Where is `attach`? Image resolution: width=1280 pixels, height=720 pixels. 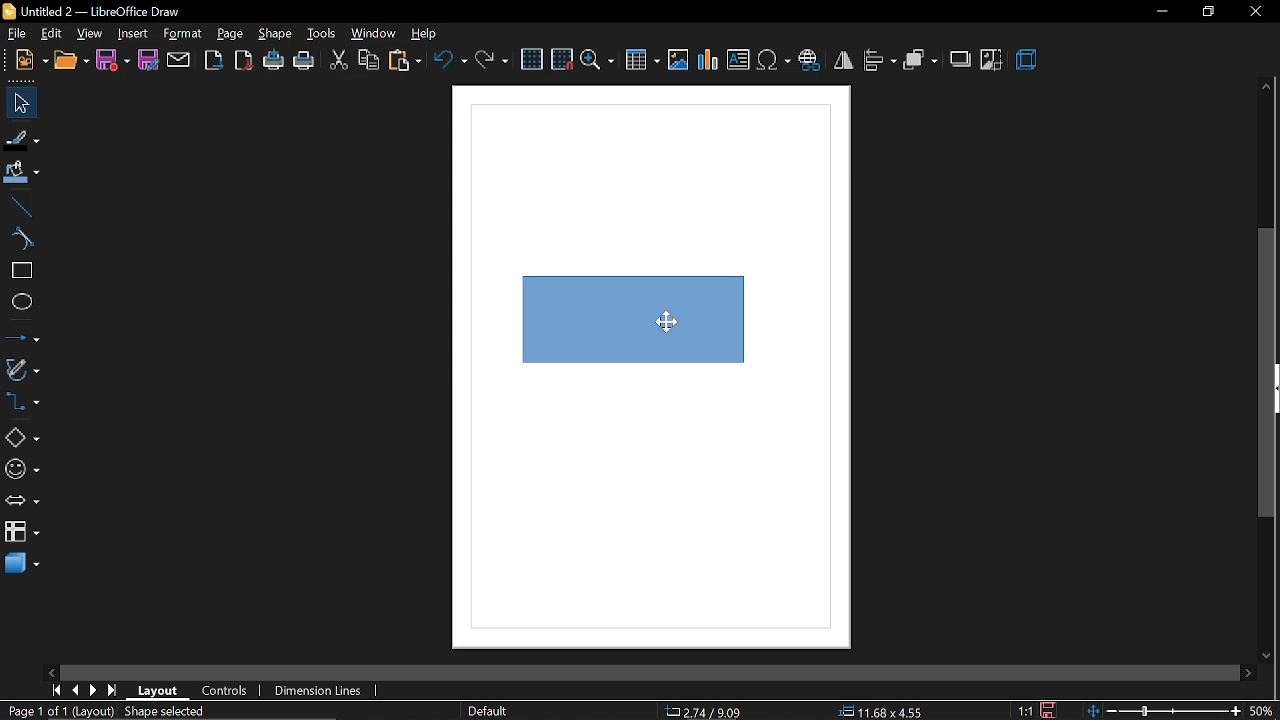
attach is located at coordinates (178, 62).